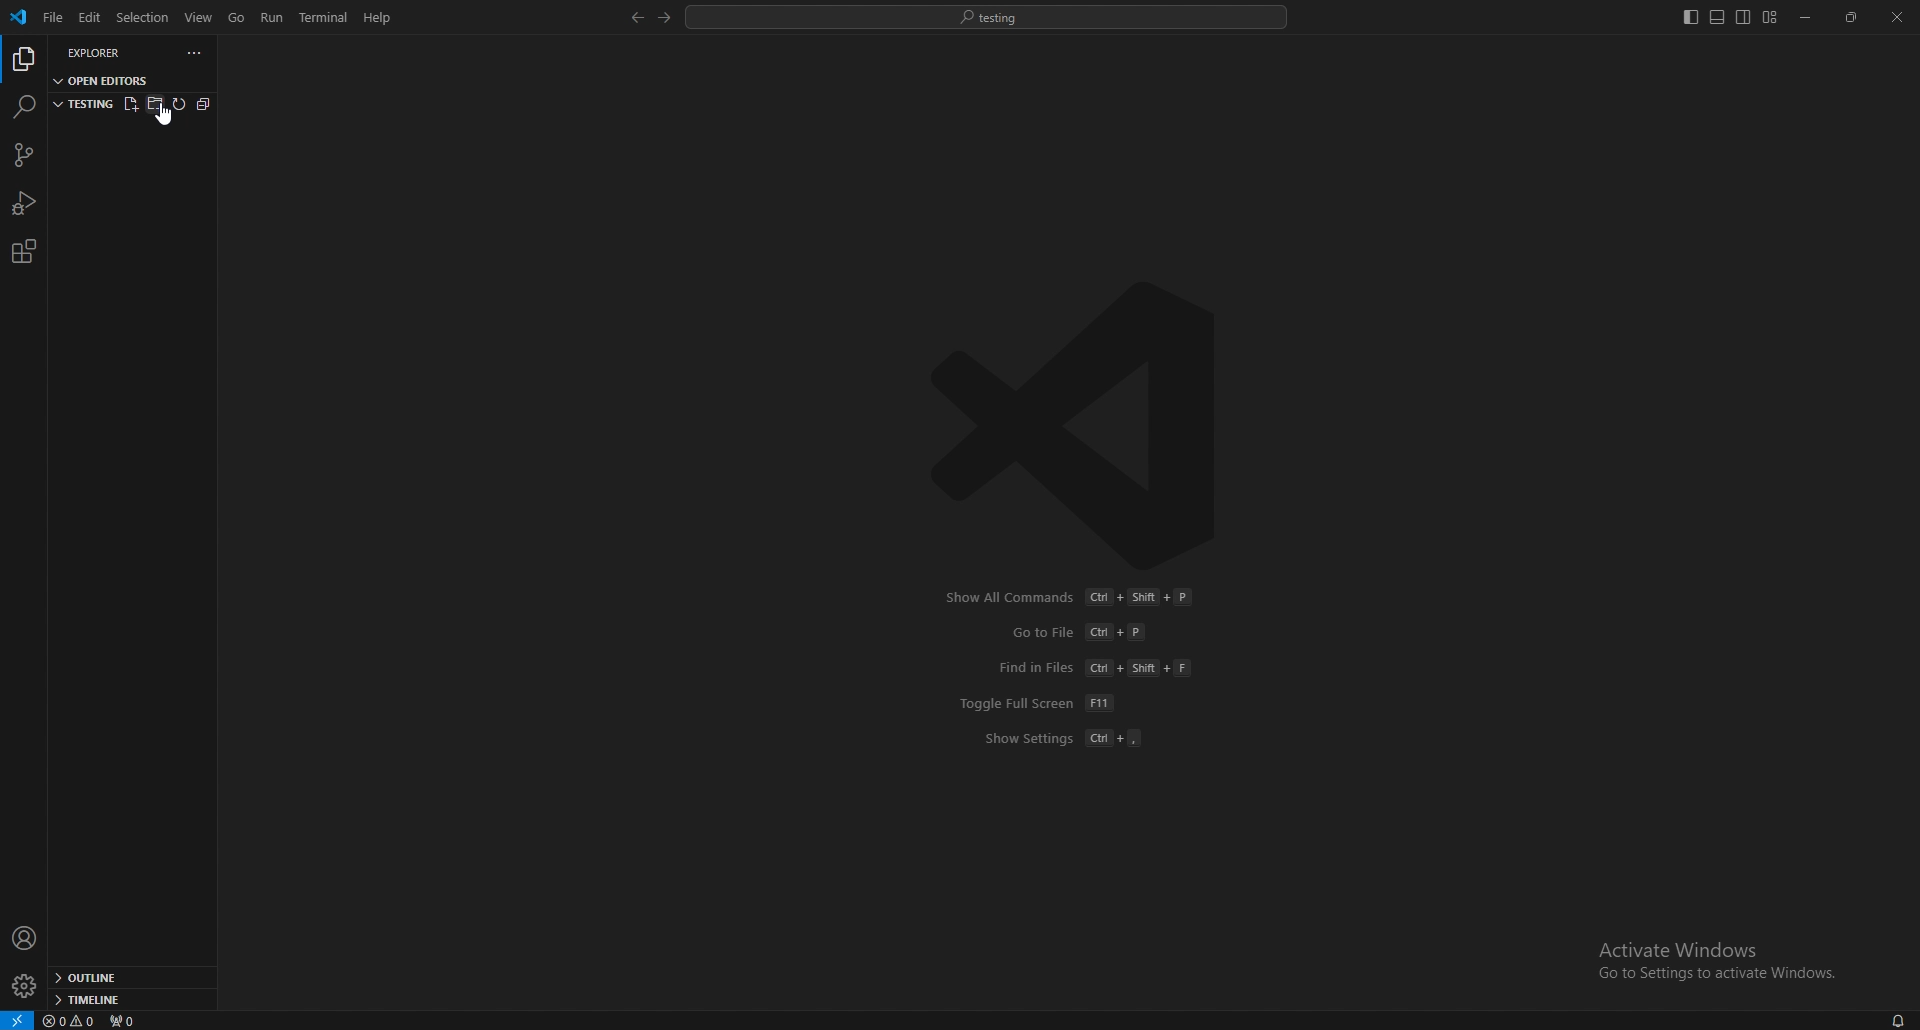  What do you see at coordinates (1853, 18) in the screenshot?
I see `resize` at bounding box center [1853, 18].